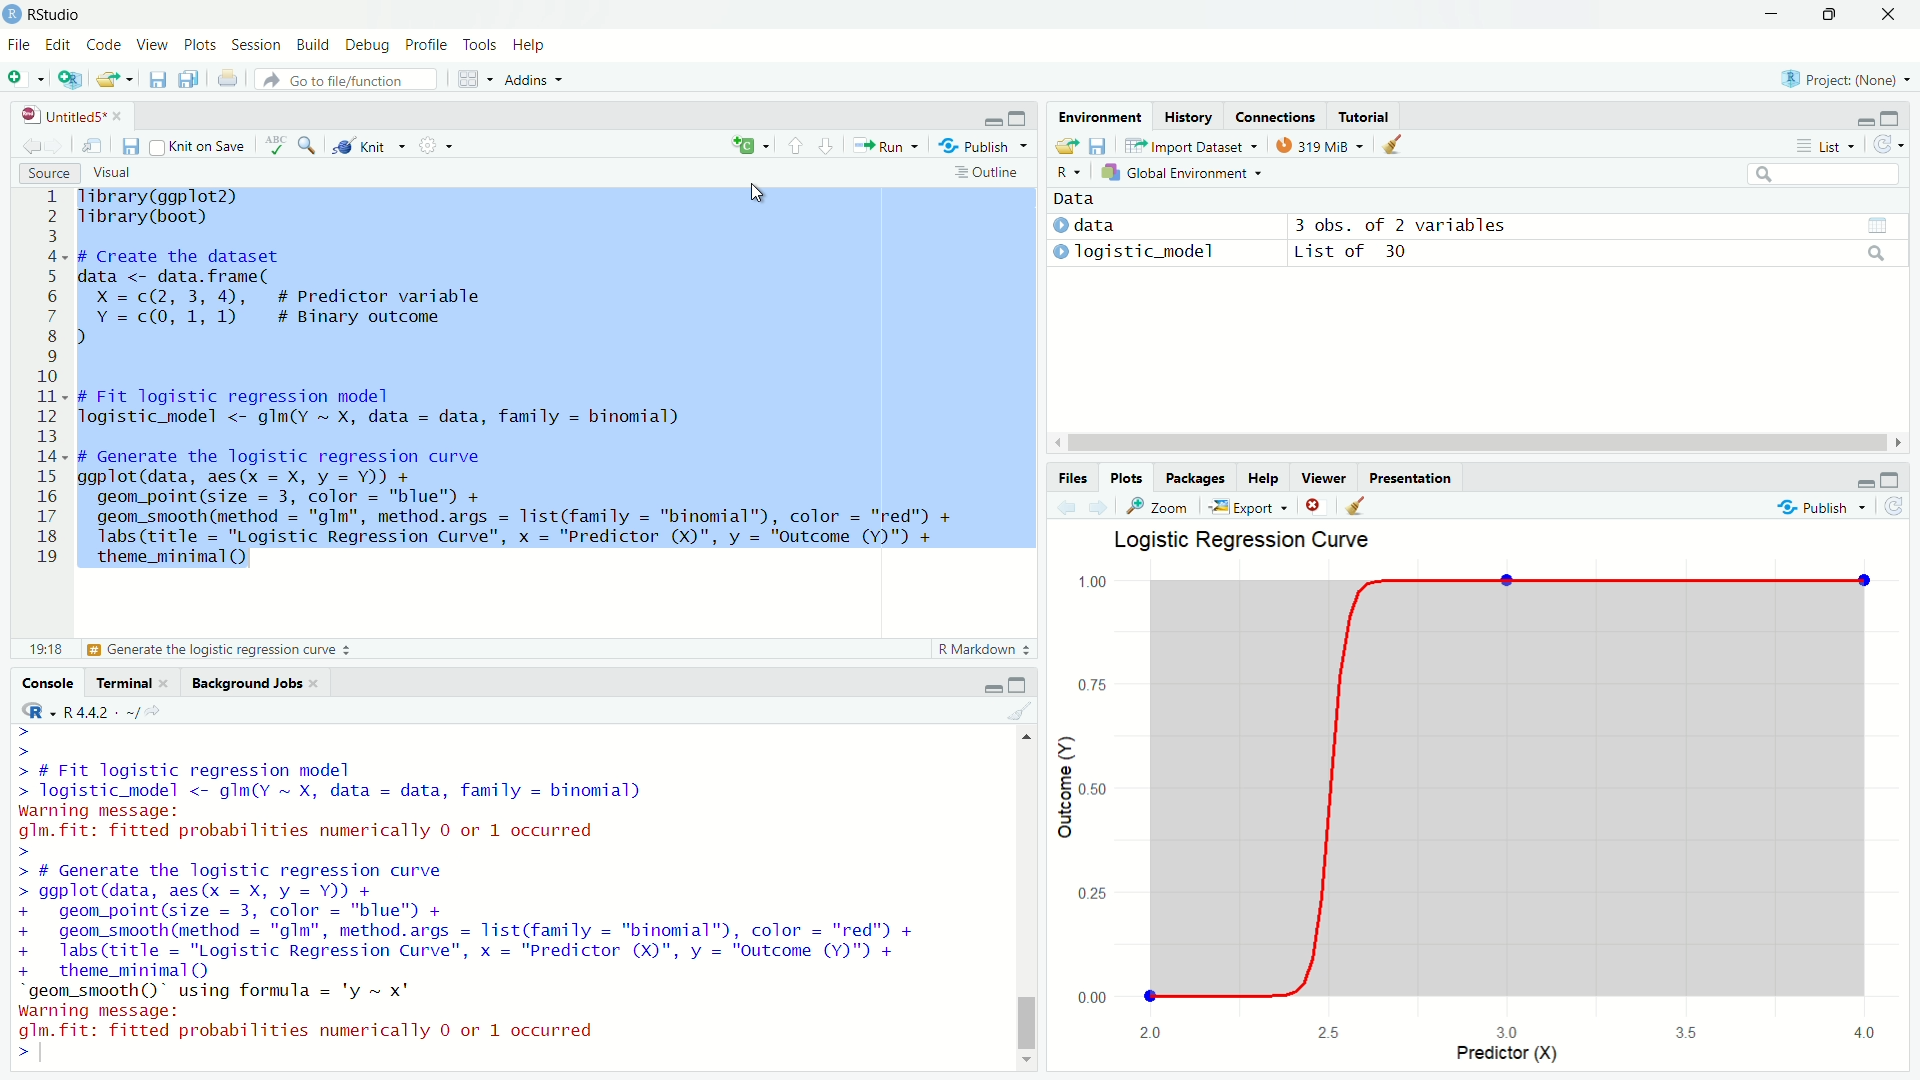 The width and height of the screenshot is (1920, 1080). I want to click on Console, so click(47, 682).